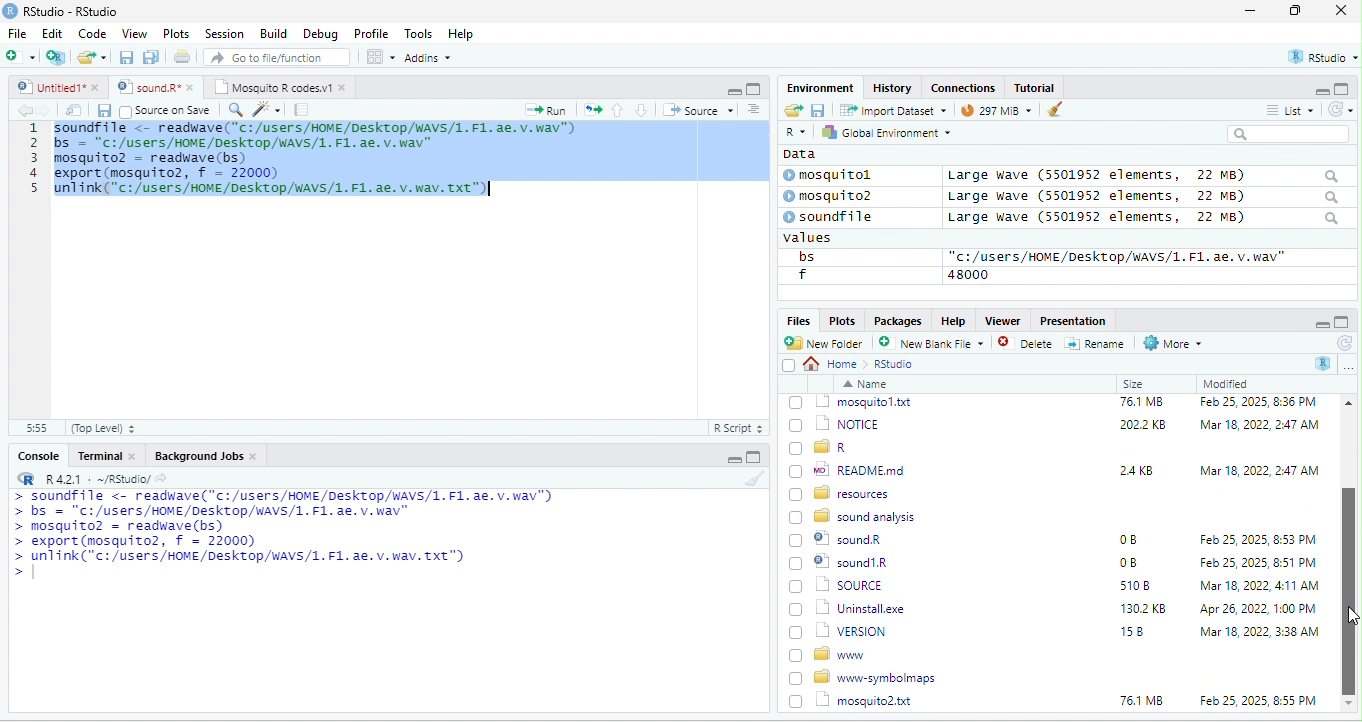  I want to click on ” Go to file/function, so click(278, 59).